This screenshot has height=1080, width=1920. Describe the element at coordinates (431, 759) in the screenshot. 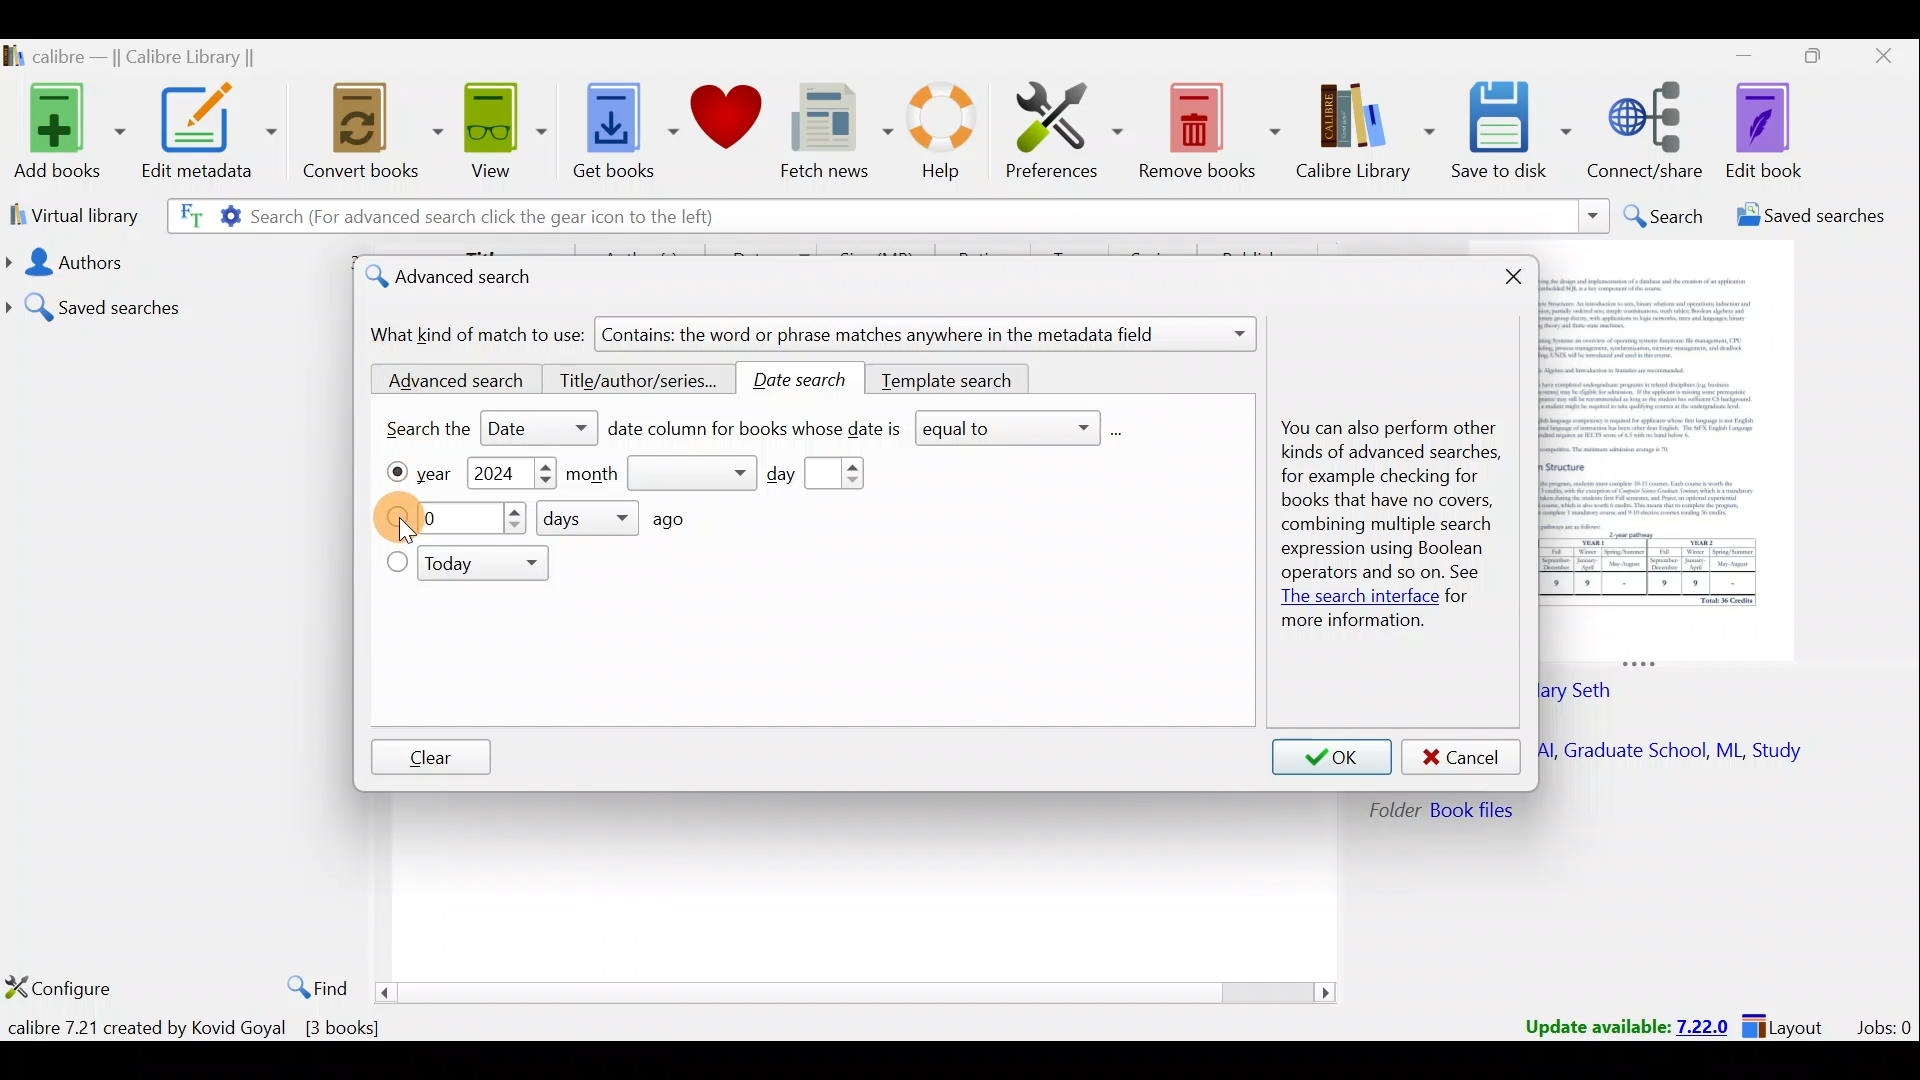

I see `Clear` at that location.